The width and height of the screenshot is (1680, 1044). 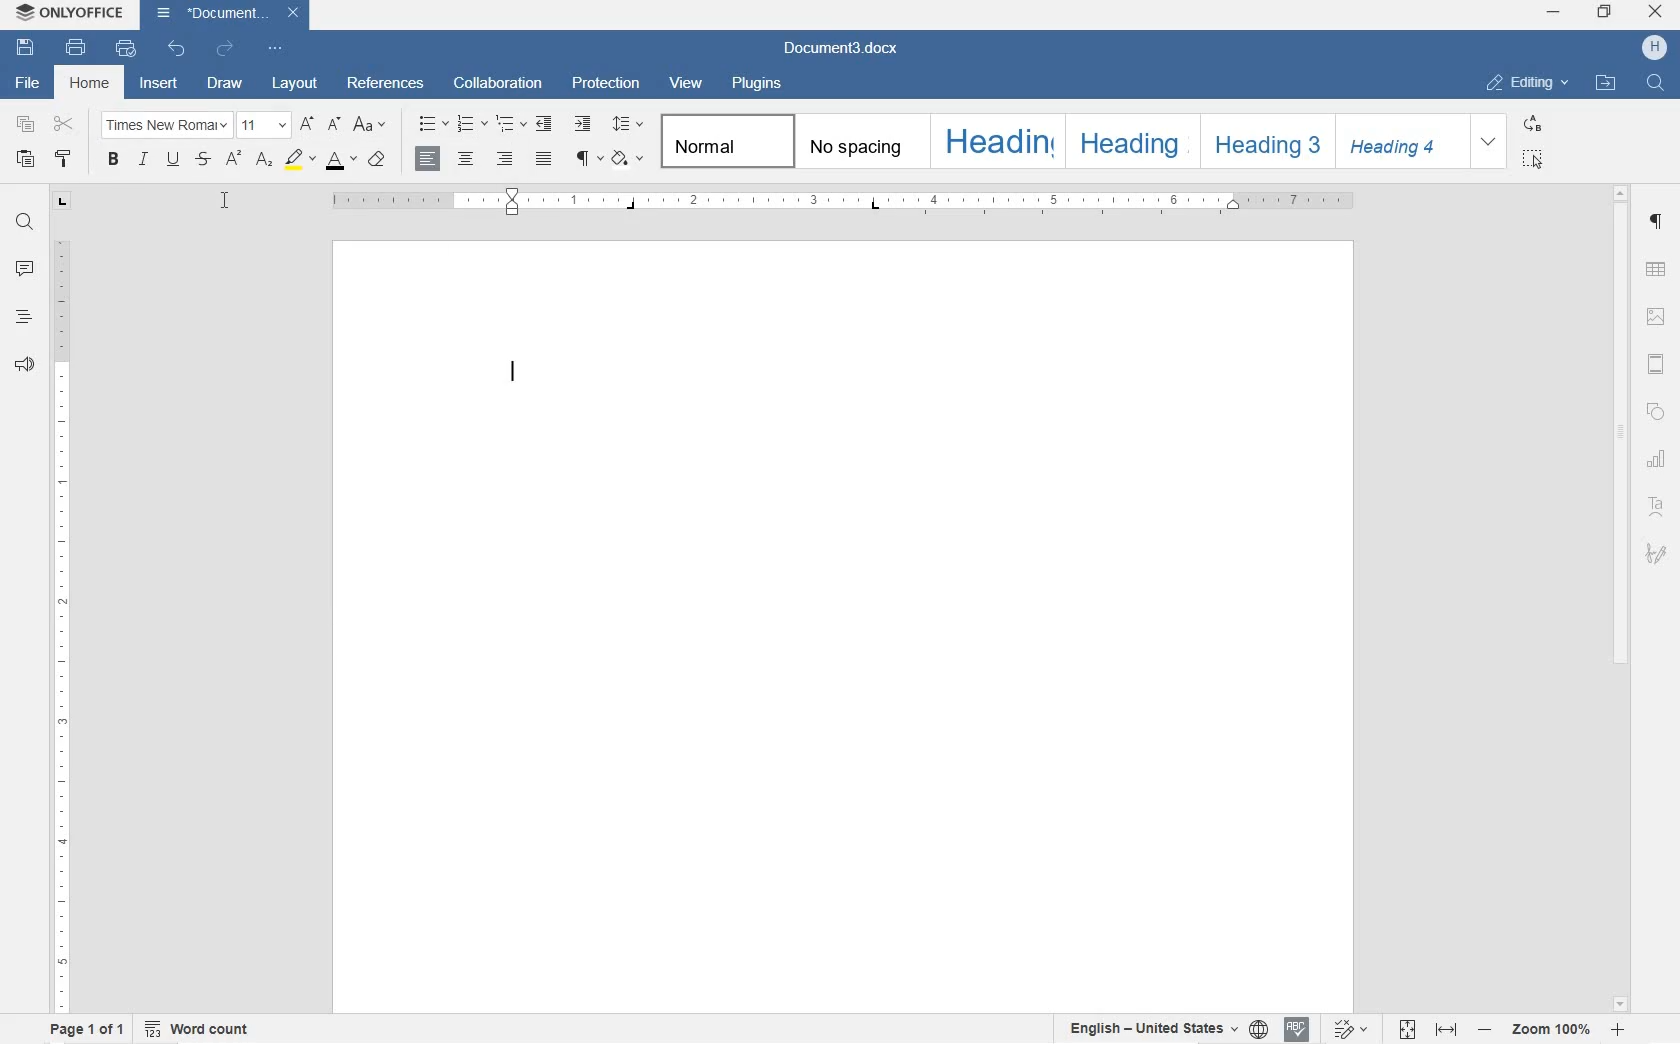 What do you see at coordinates (308, 123) in the screenshot?
I see `INCREMENT FONT SIZE` at bounding box center [308, 123].